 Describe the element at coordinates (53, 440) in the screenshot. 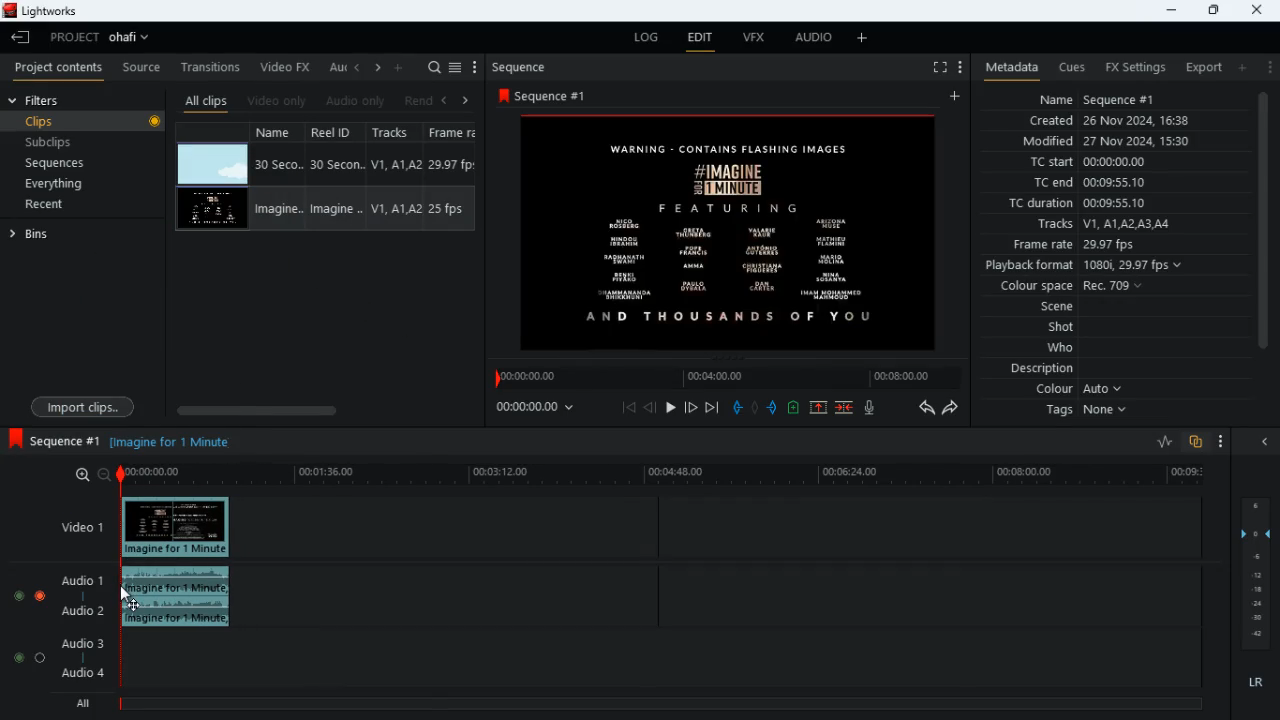

I see `sequence` at that location.